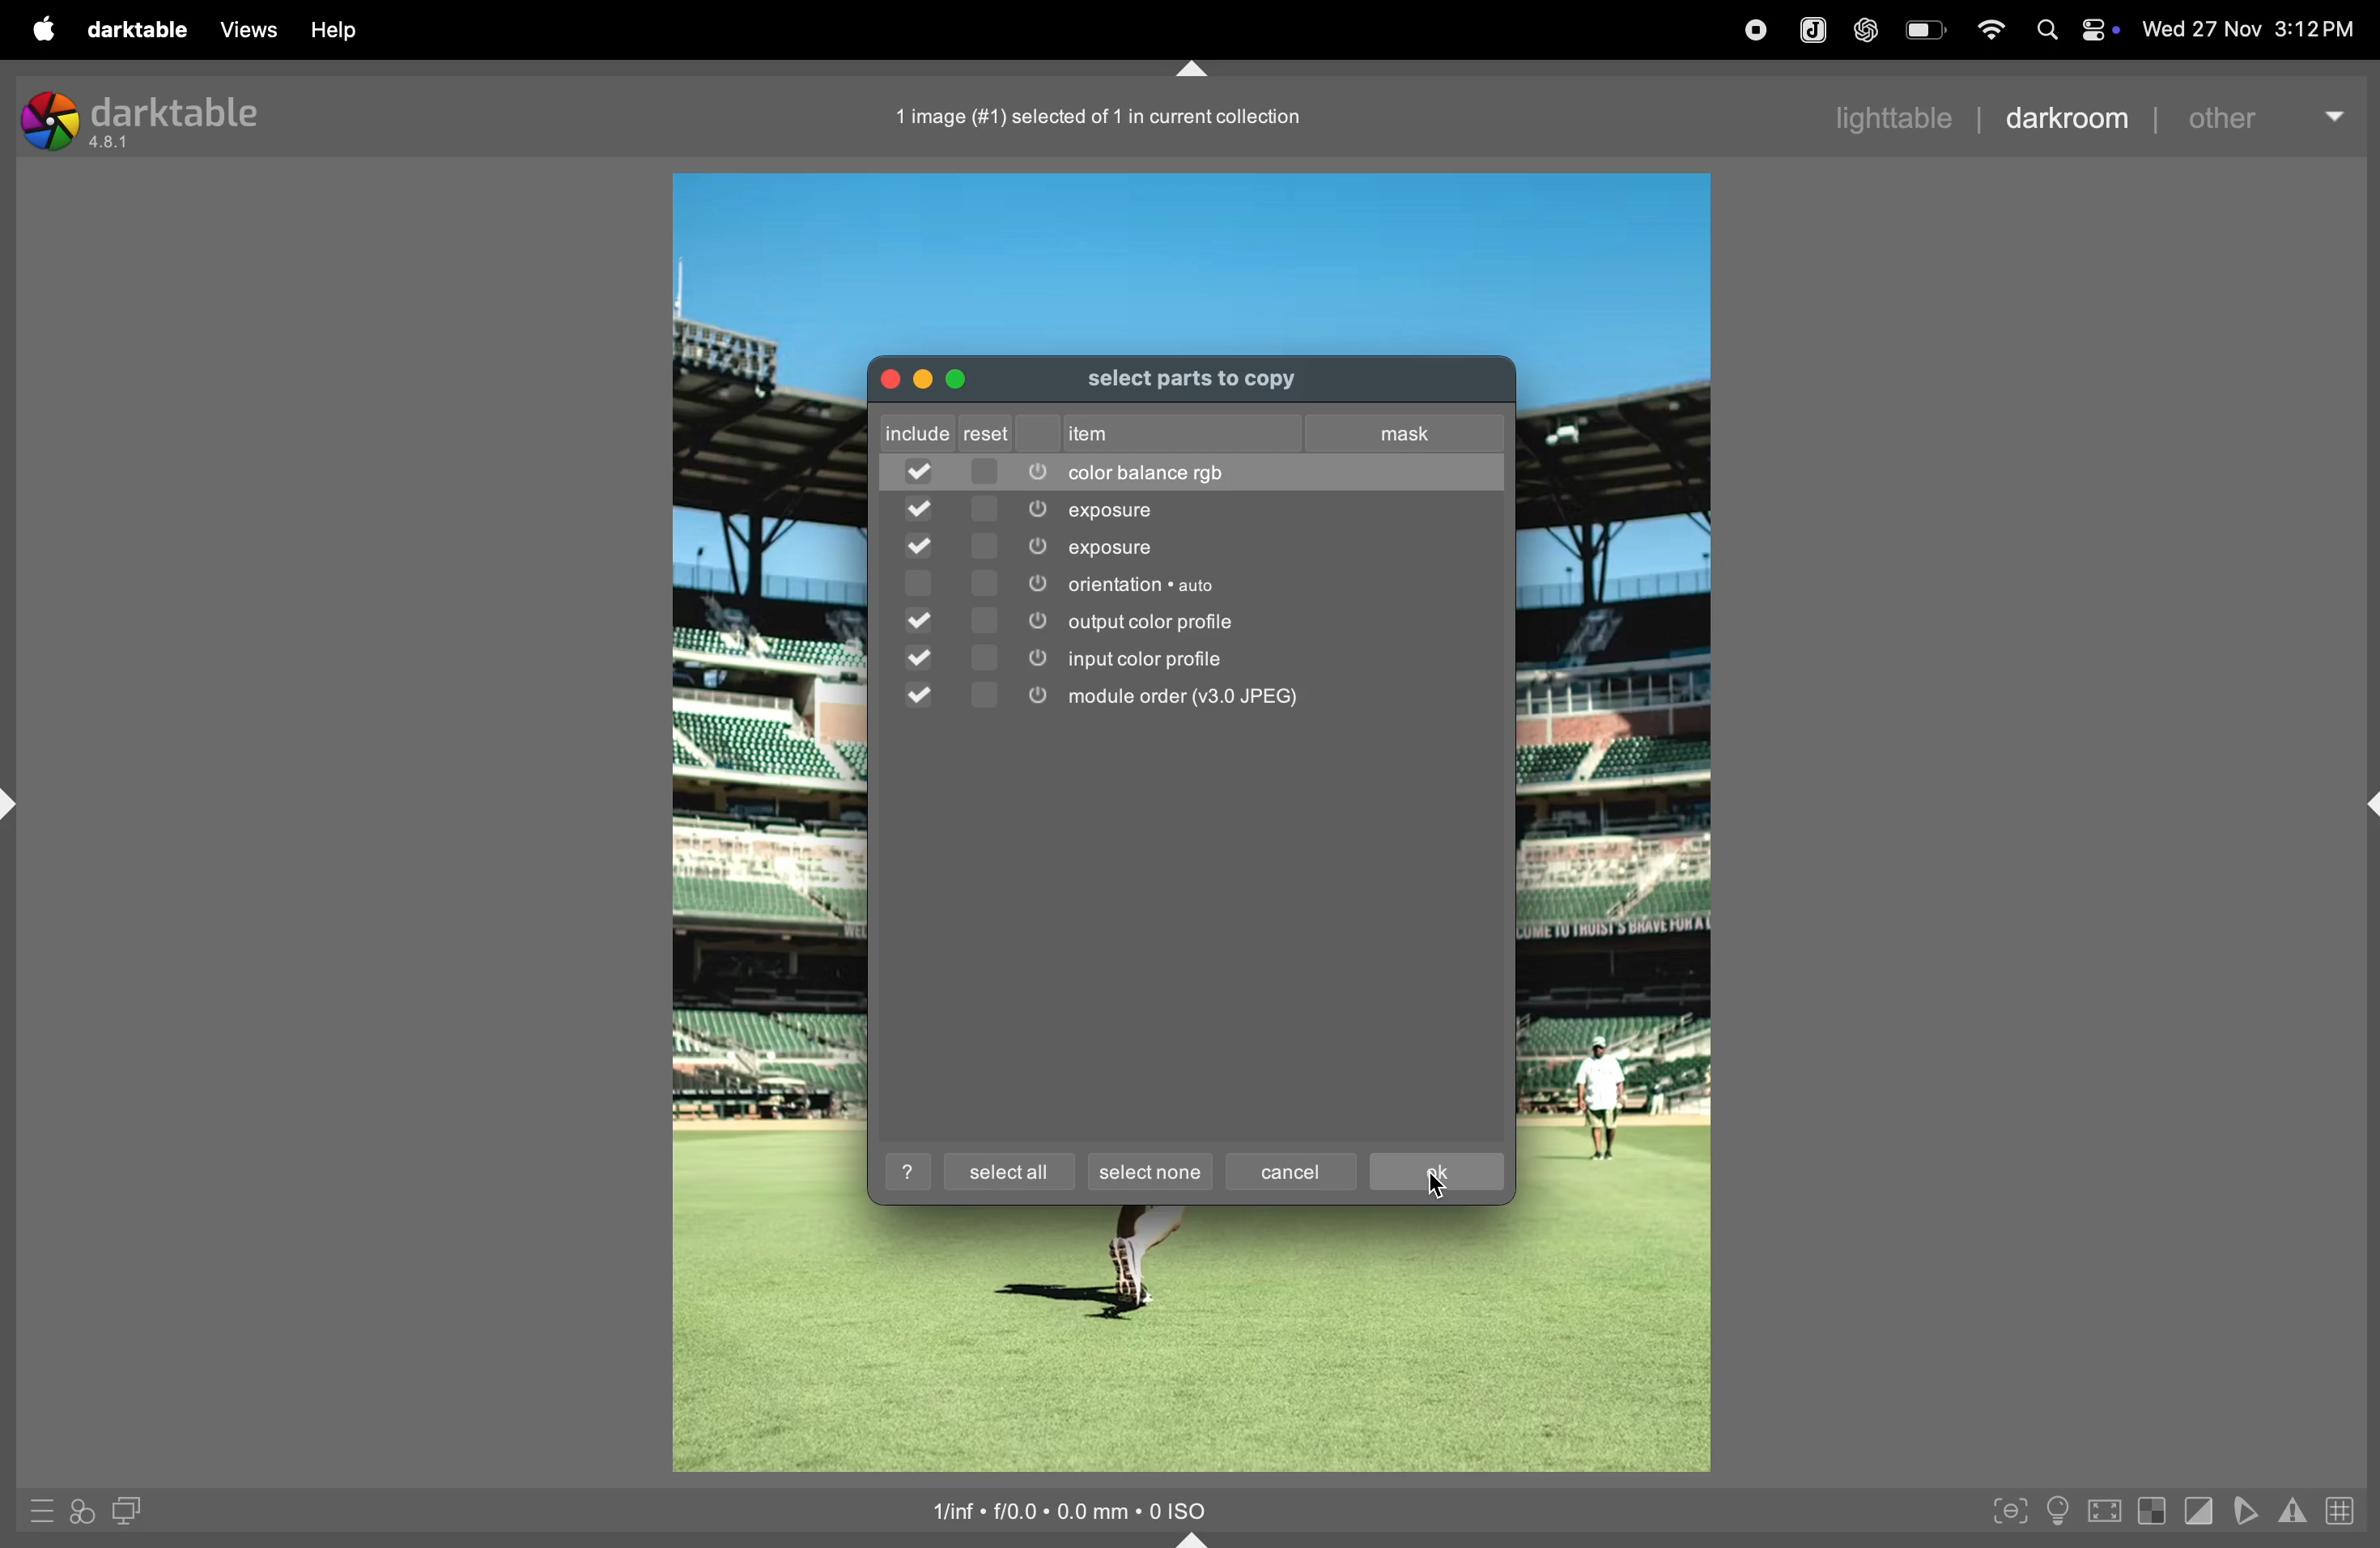 The width and height of the screenshot is (2380, 1548). Describe the element at coordinates (1082, 1510) in the screenshot. I see `iso` at that location.